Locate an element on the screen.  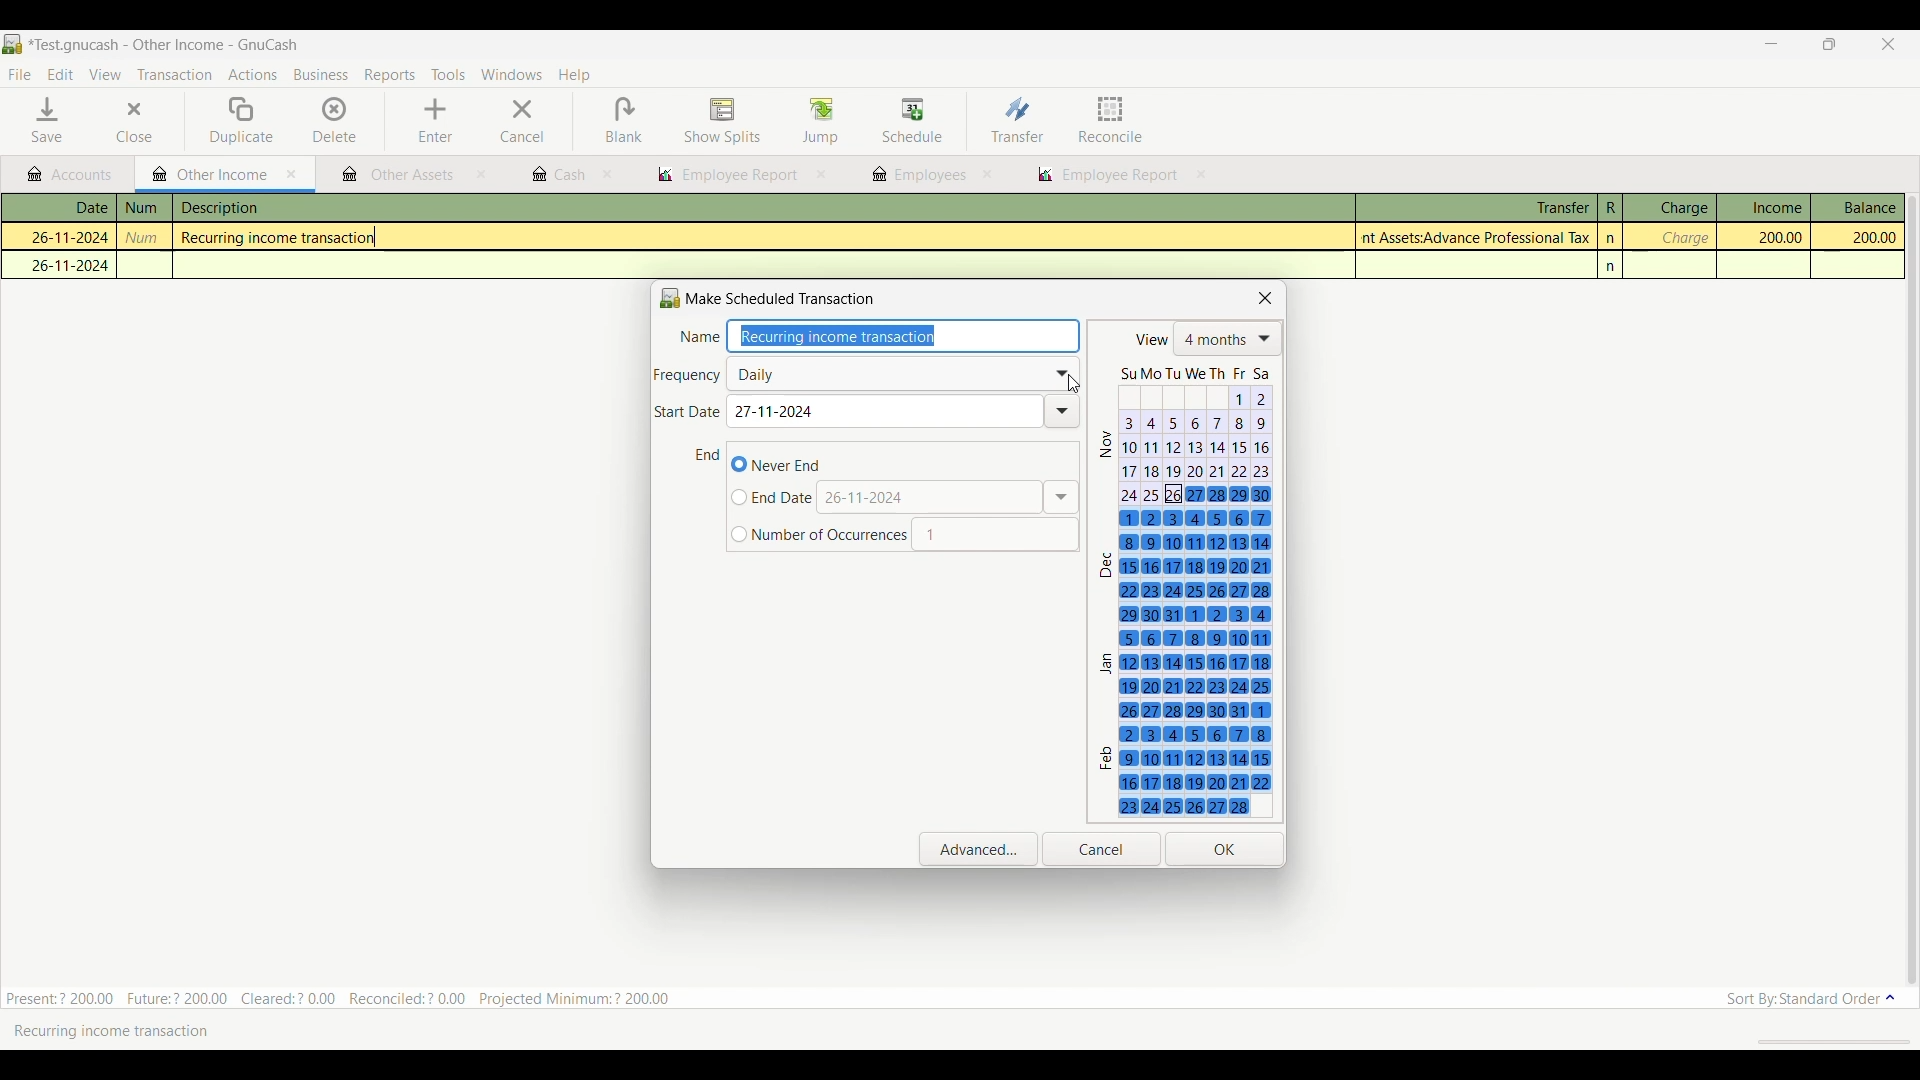
200.00 is located at coordinates (1770, 237).